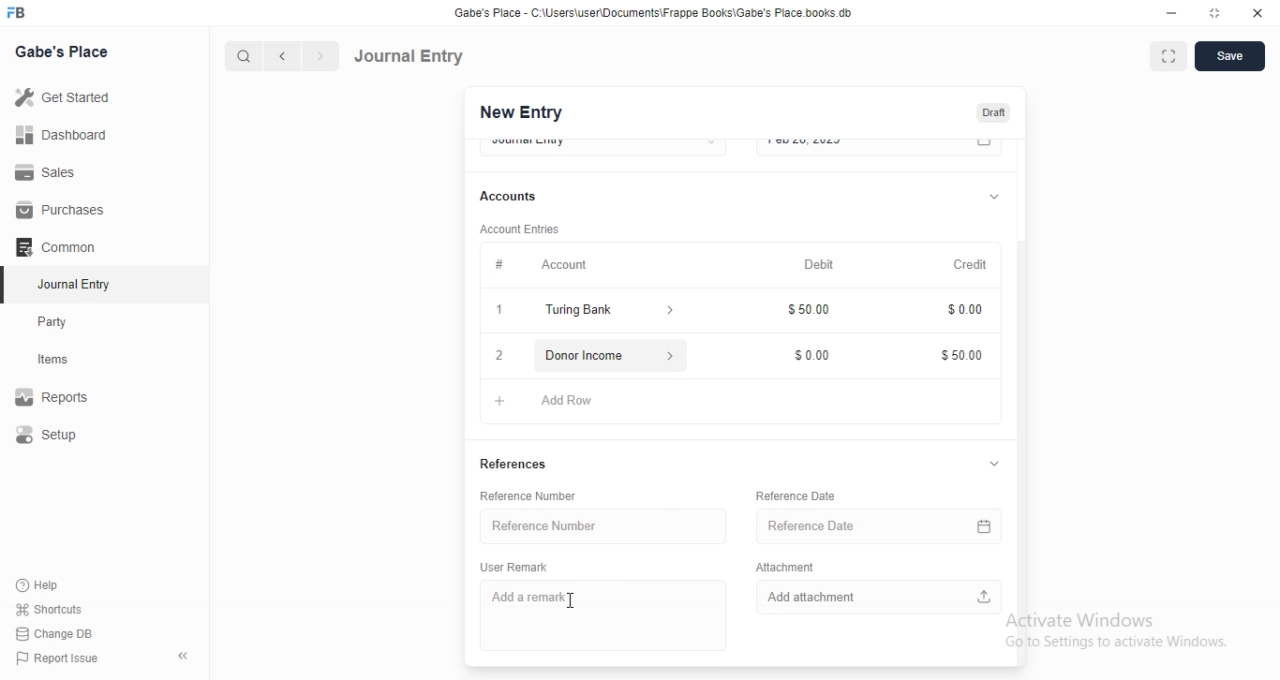 This screenshot has height=680, width=1280. What do you see at coordinates (410, 55) in the screenshot?
I see `Journal Entry` at bounding box center [410, 55].